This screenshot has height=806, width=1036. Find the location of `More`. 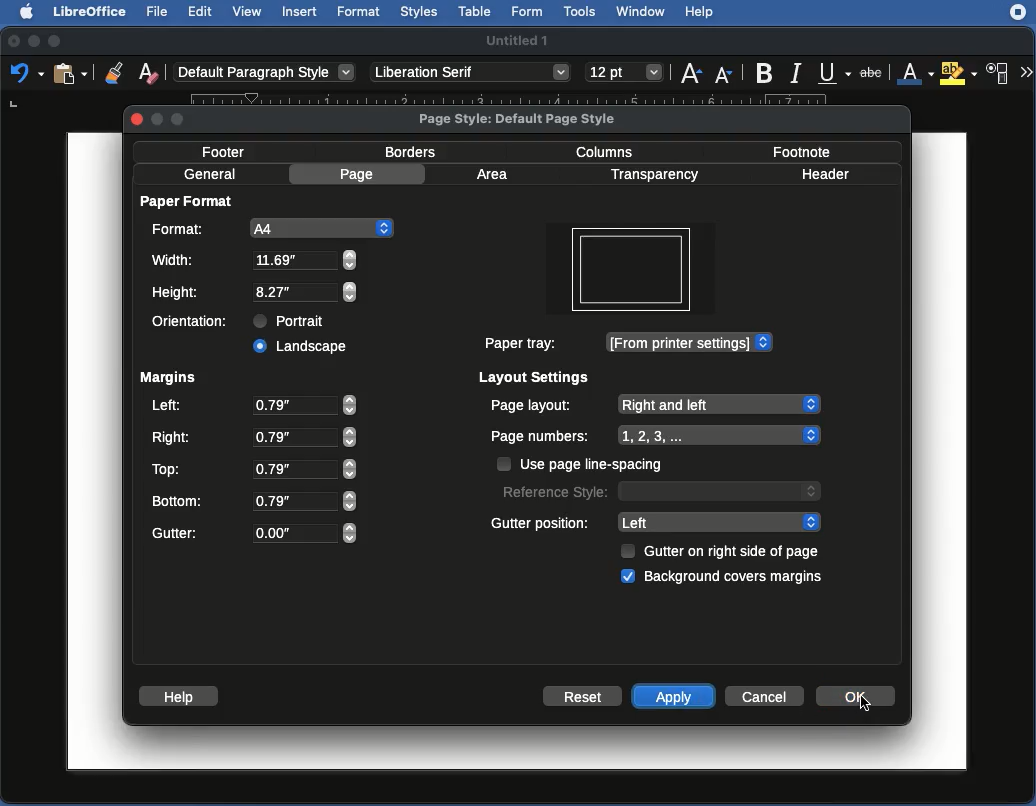

More is located at coordinates (1026, 70).